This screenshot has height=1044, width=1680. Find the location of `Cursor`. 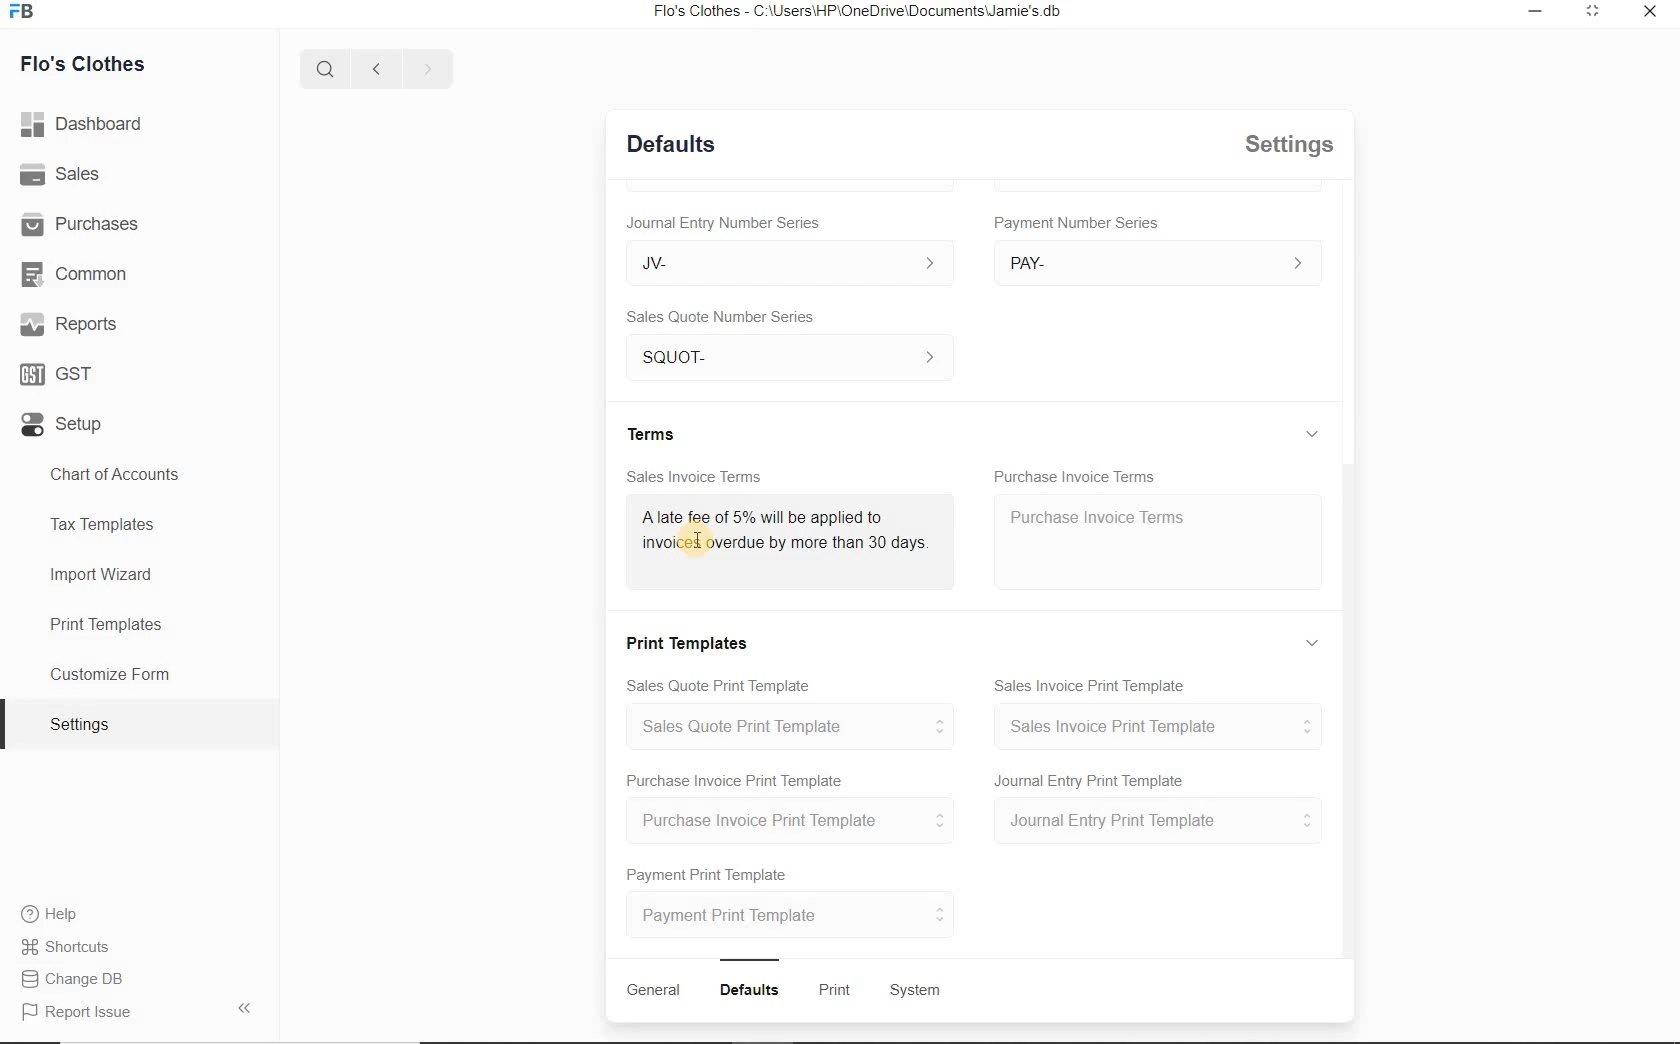

Cursor is located at coordinates (694, 541).